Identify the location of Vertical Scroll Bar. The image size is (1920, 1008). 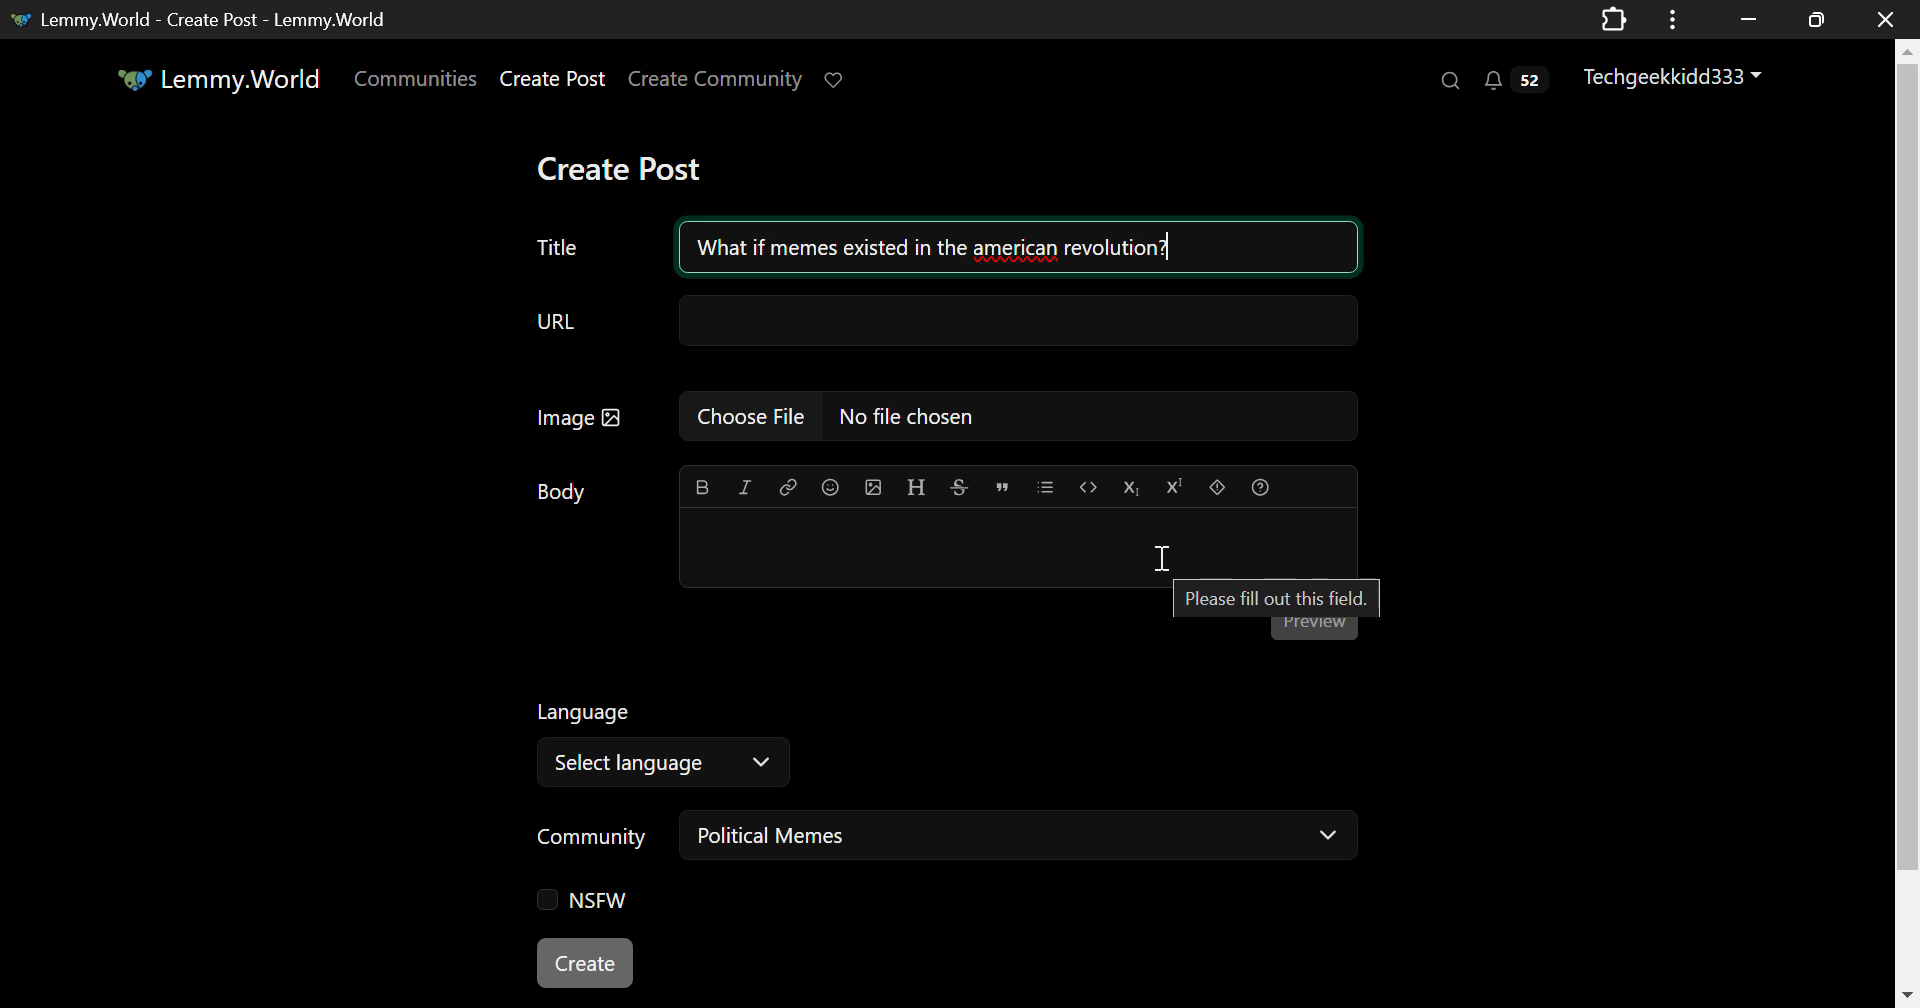
(1906, 527).